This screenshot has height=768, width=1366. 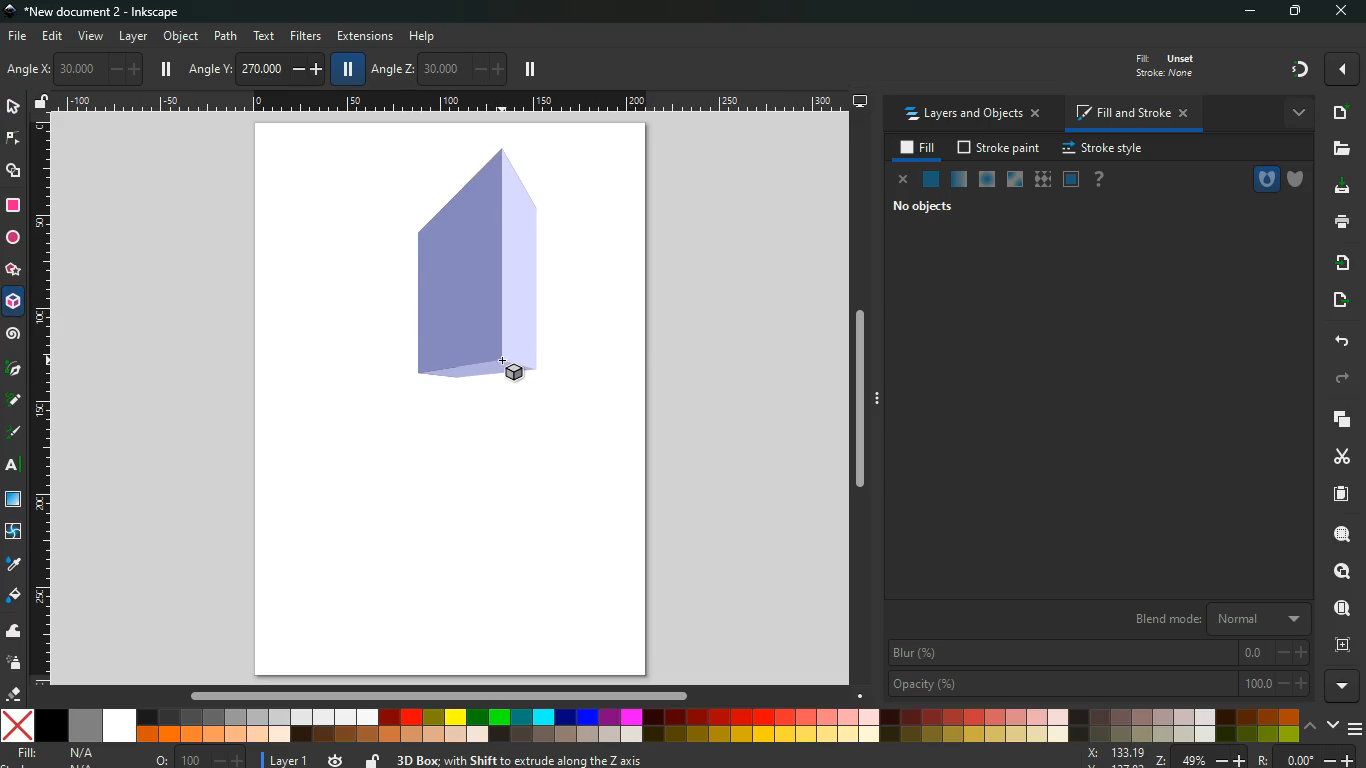 I want to click on print, so click(x=1341, y=221).